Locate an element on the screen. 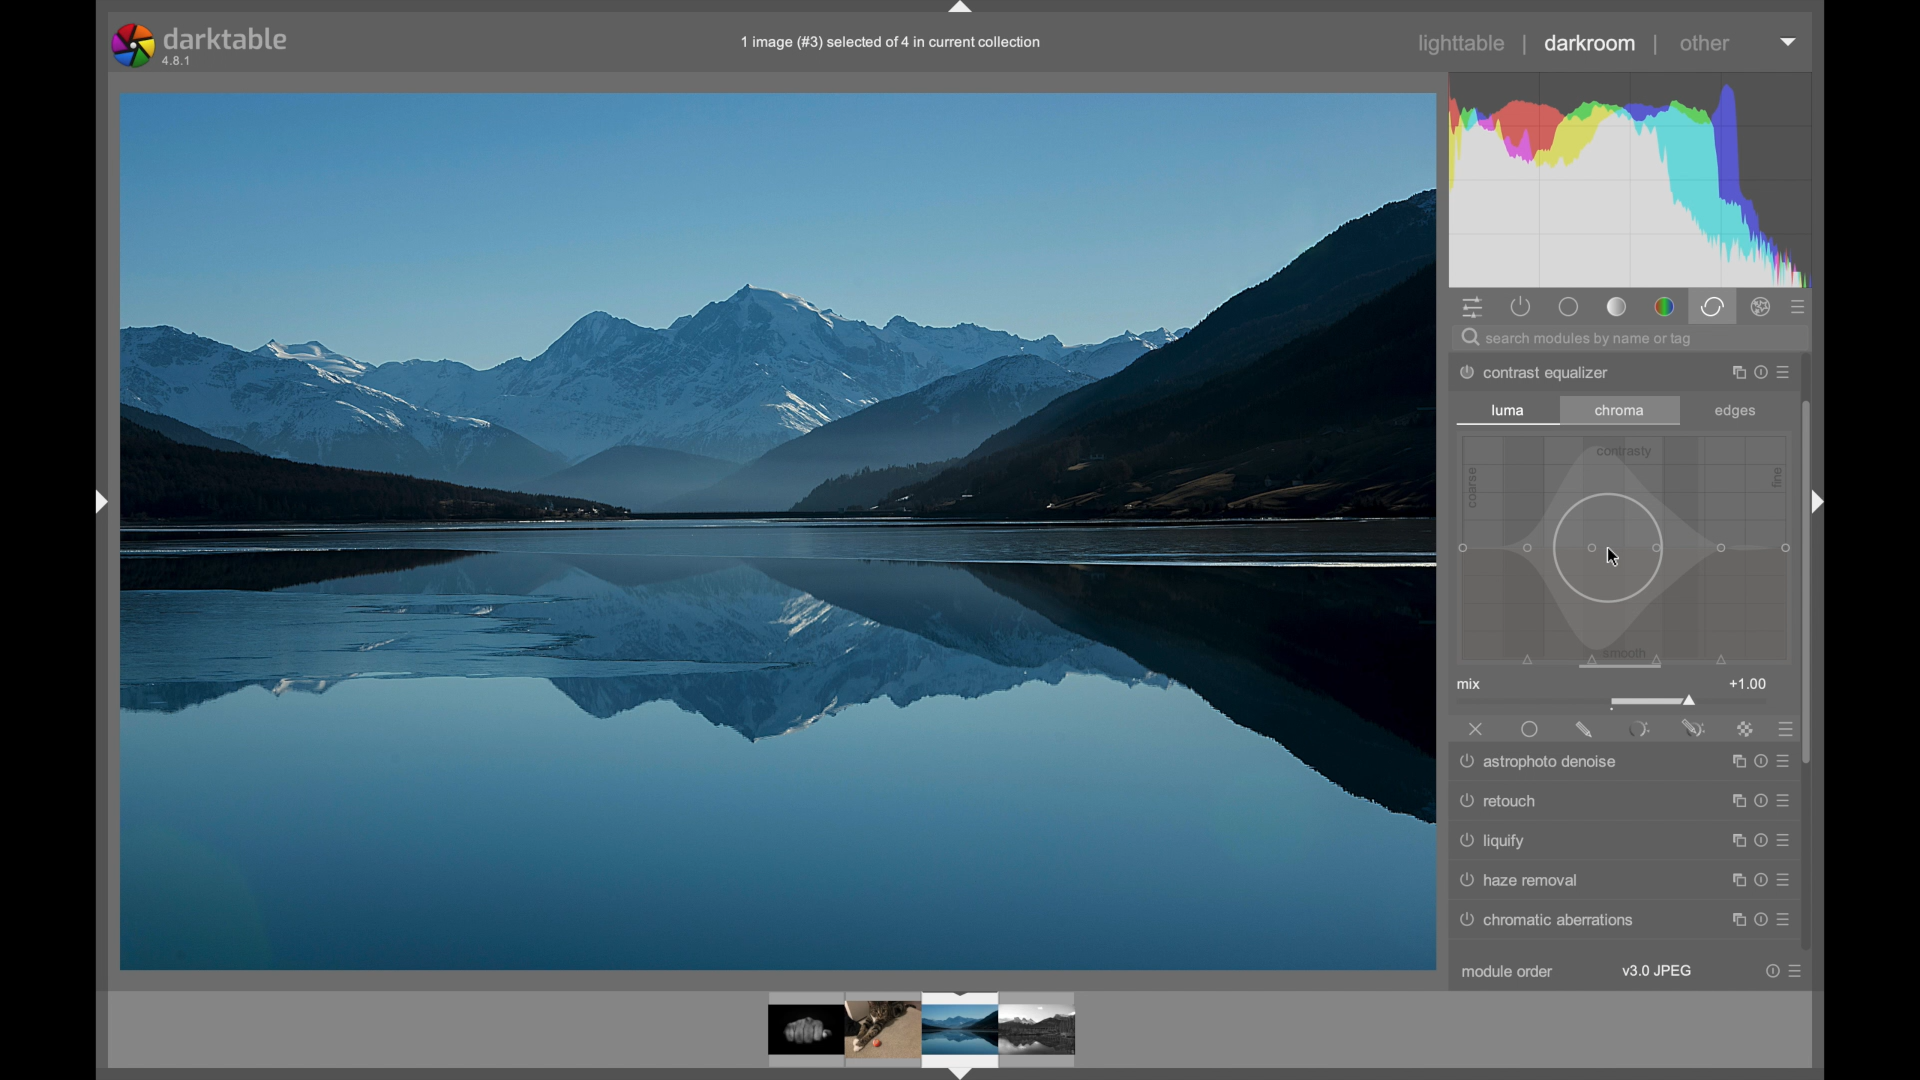 The height and width of the screenshot is (1080, 1920). luma is located at coordinates (1508, 411).